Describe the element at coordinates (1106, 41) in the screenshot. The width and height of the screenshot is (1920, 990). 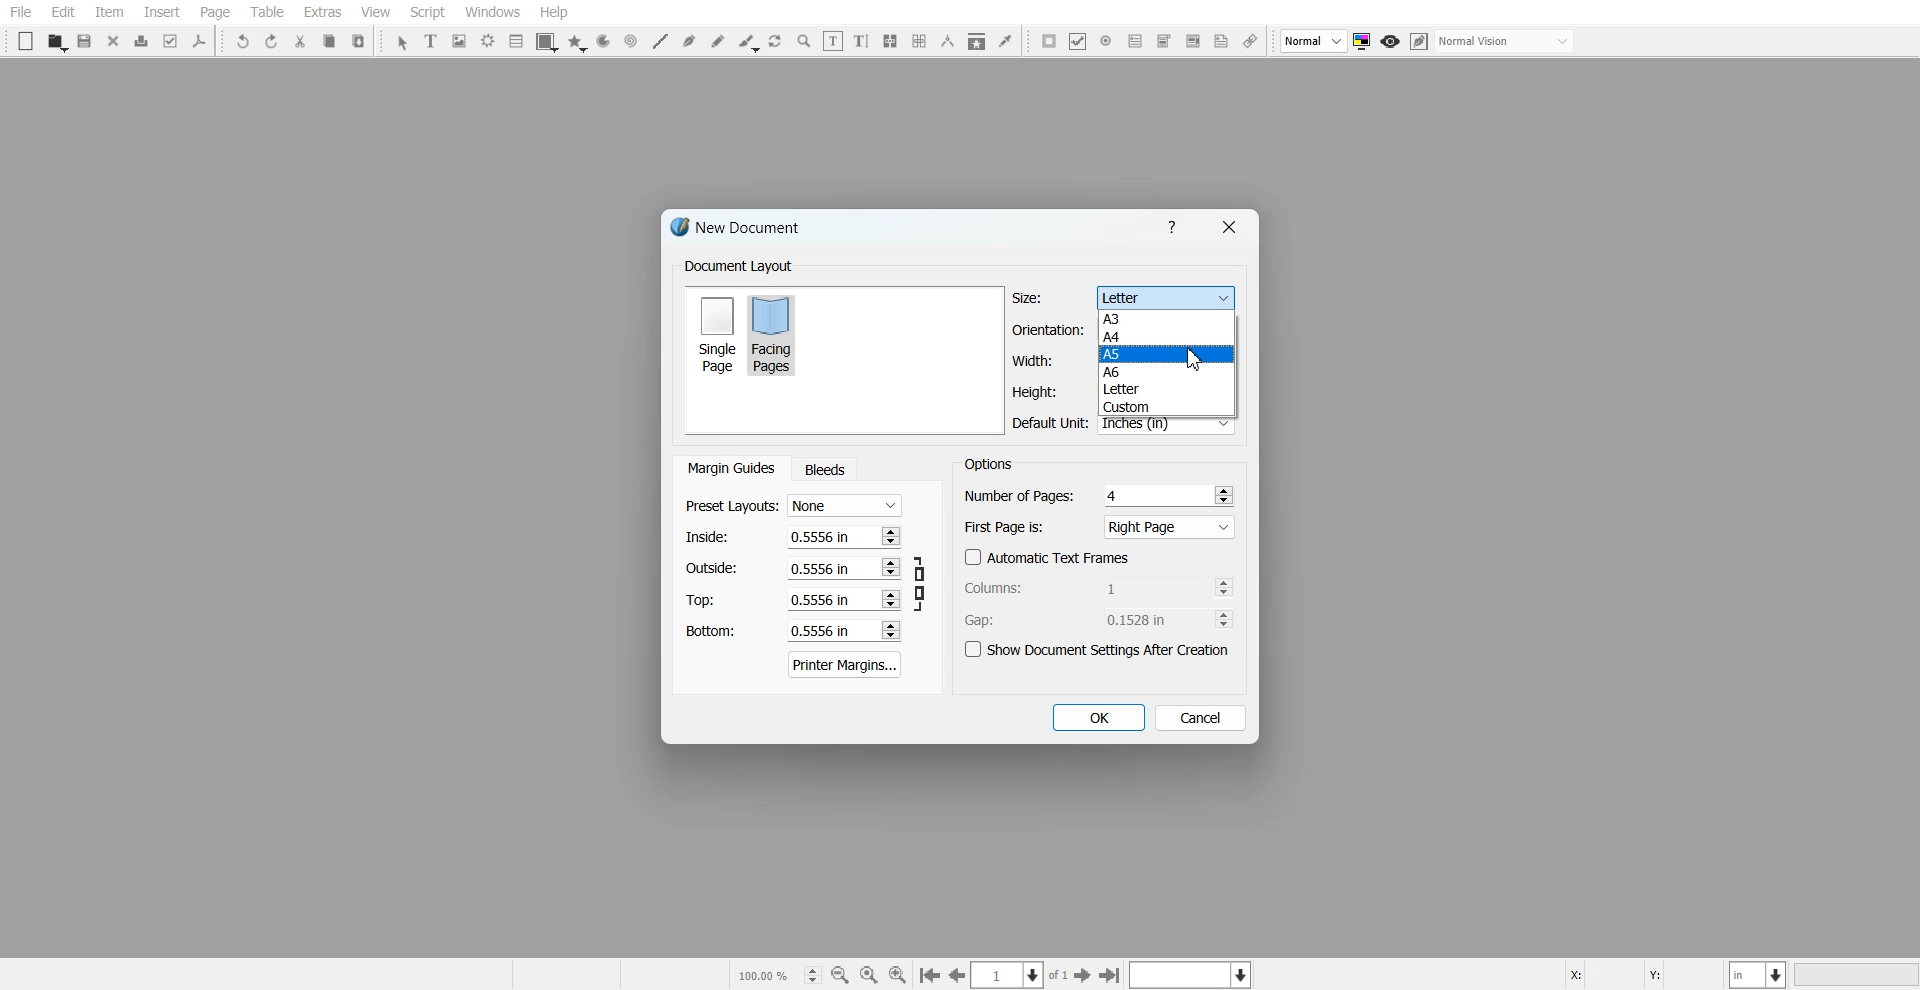
I see `PDF Radio Button` at that location.